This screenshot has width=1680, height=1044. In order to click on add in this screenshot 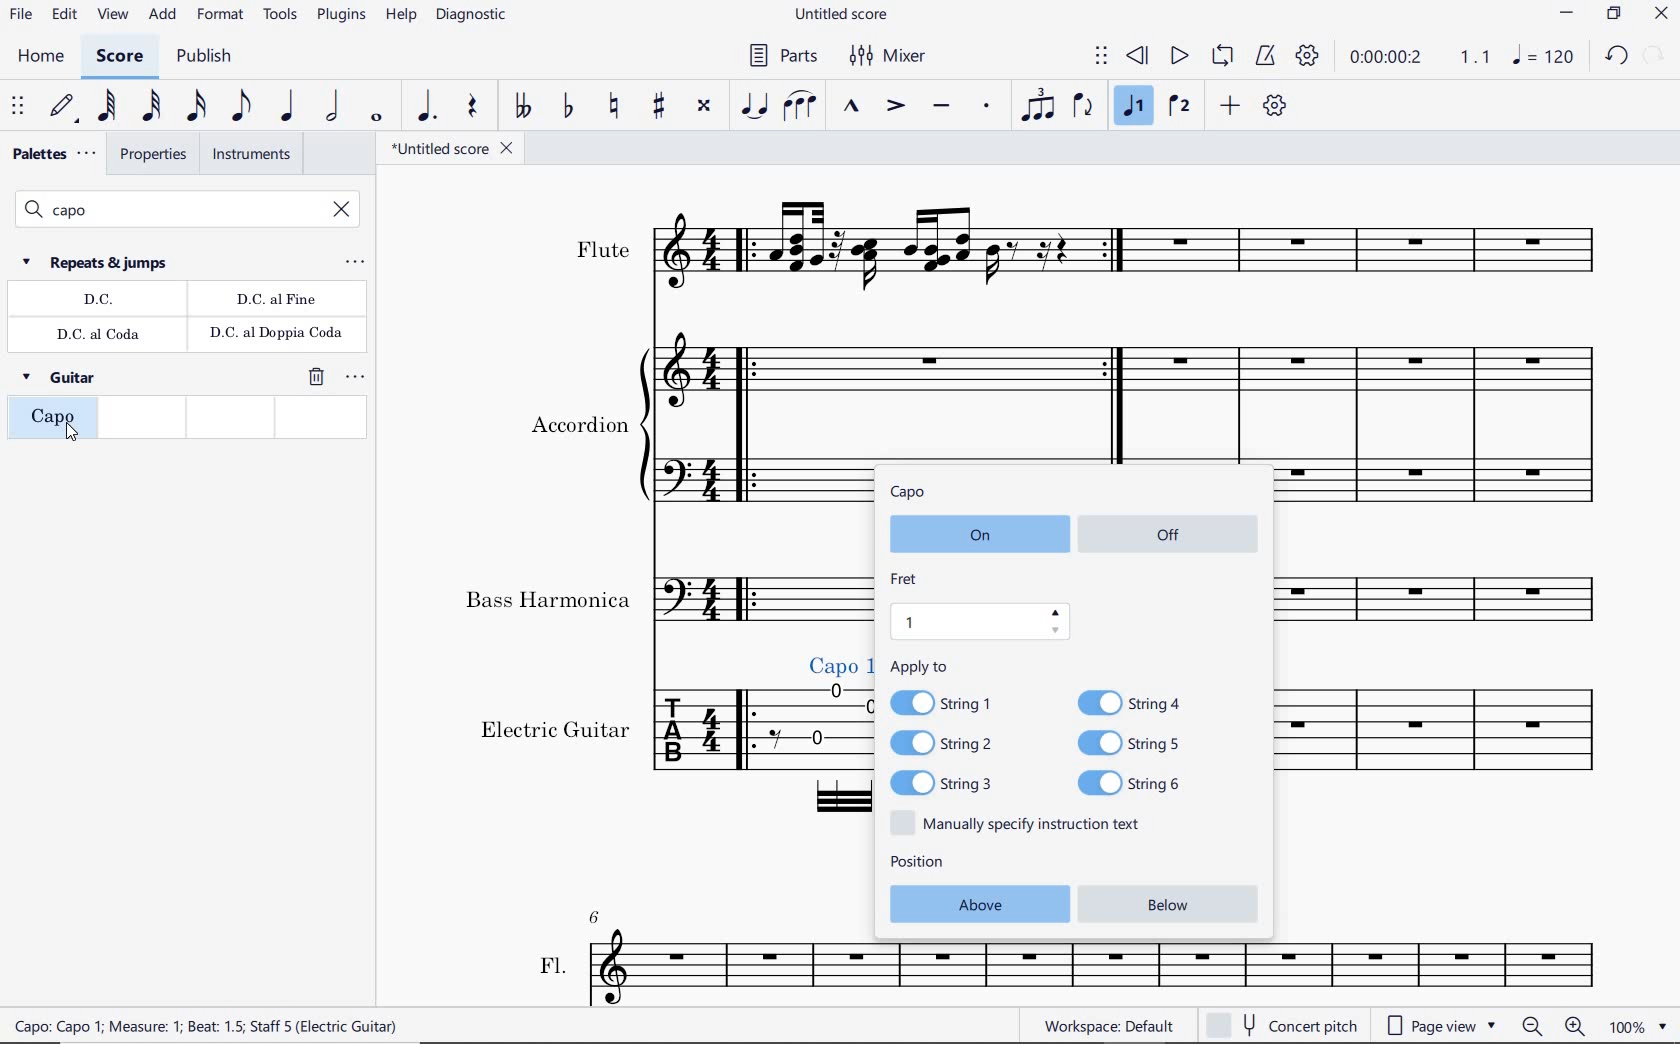, I will do `click(163, 17)`.